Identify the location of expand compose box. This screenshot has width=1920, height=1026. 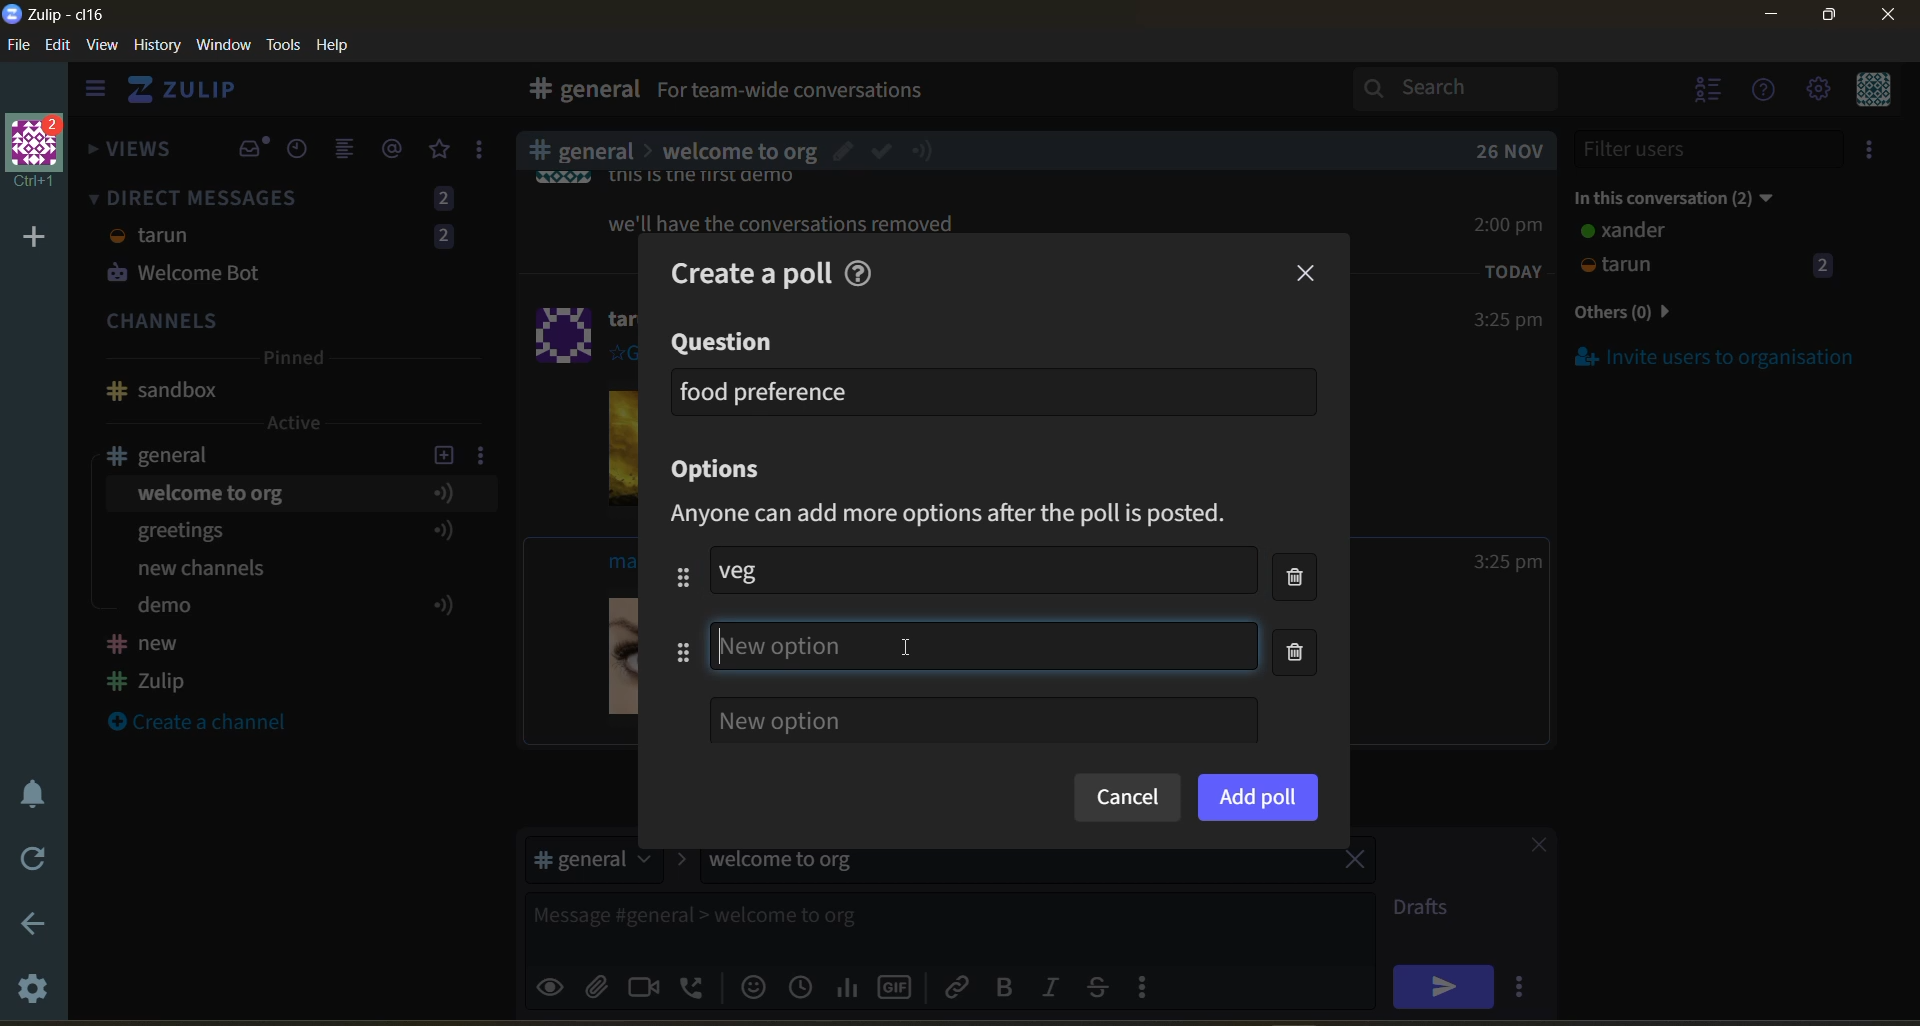
(1356, 908).